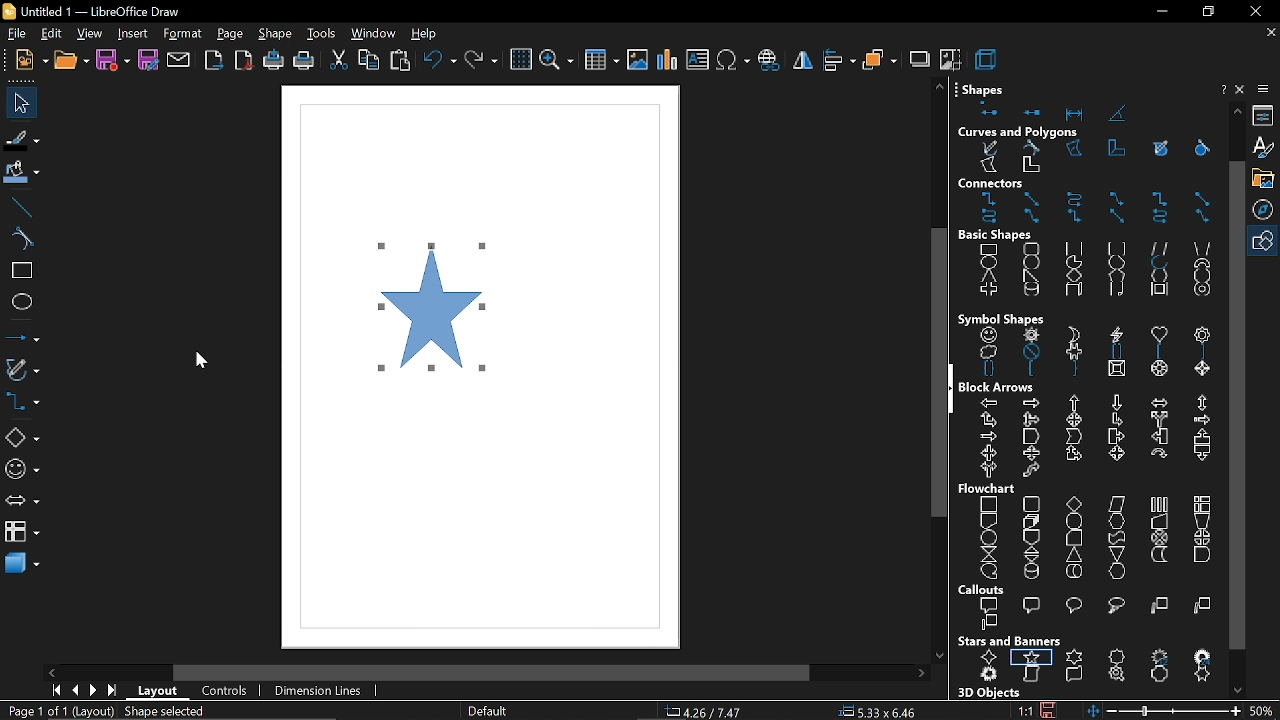 The image size is (1280, 720). What do you see at coordinates (1025, 710) in the screenshot?
I see `scaling factor` at bounding box center [1025, 710].